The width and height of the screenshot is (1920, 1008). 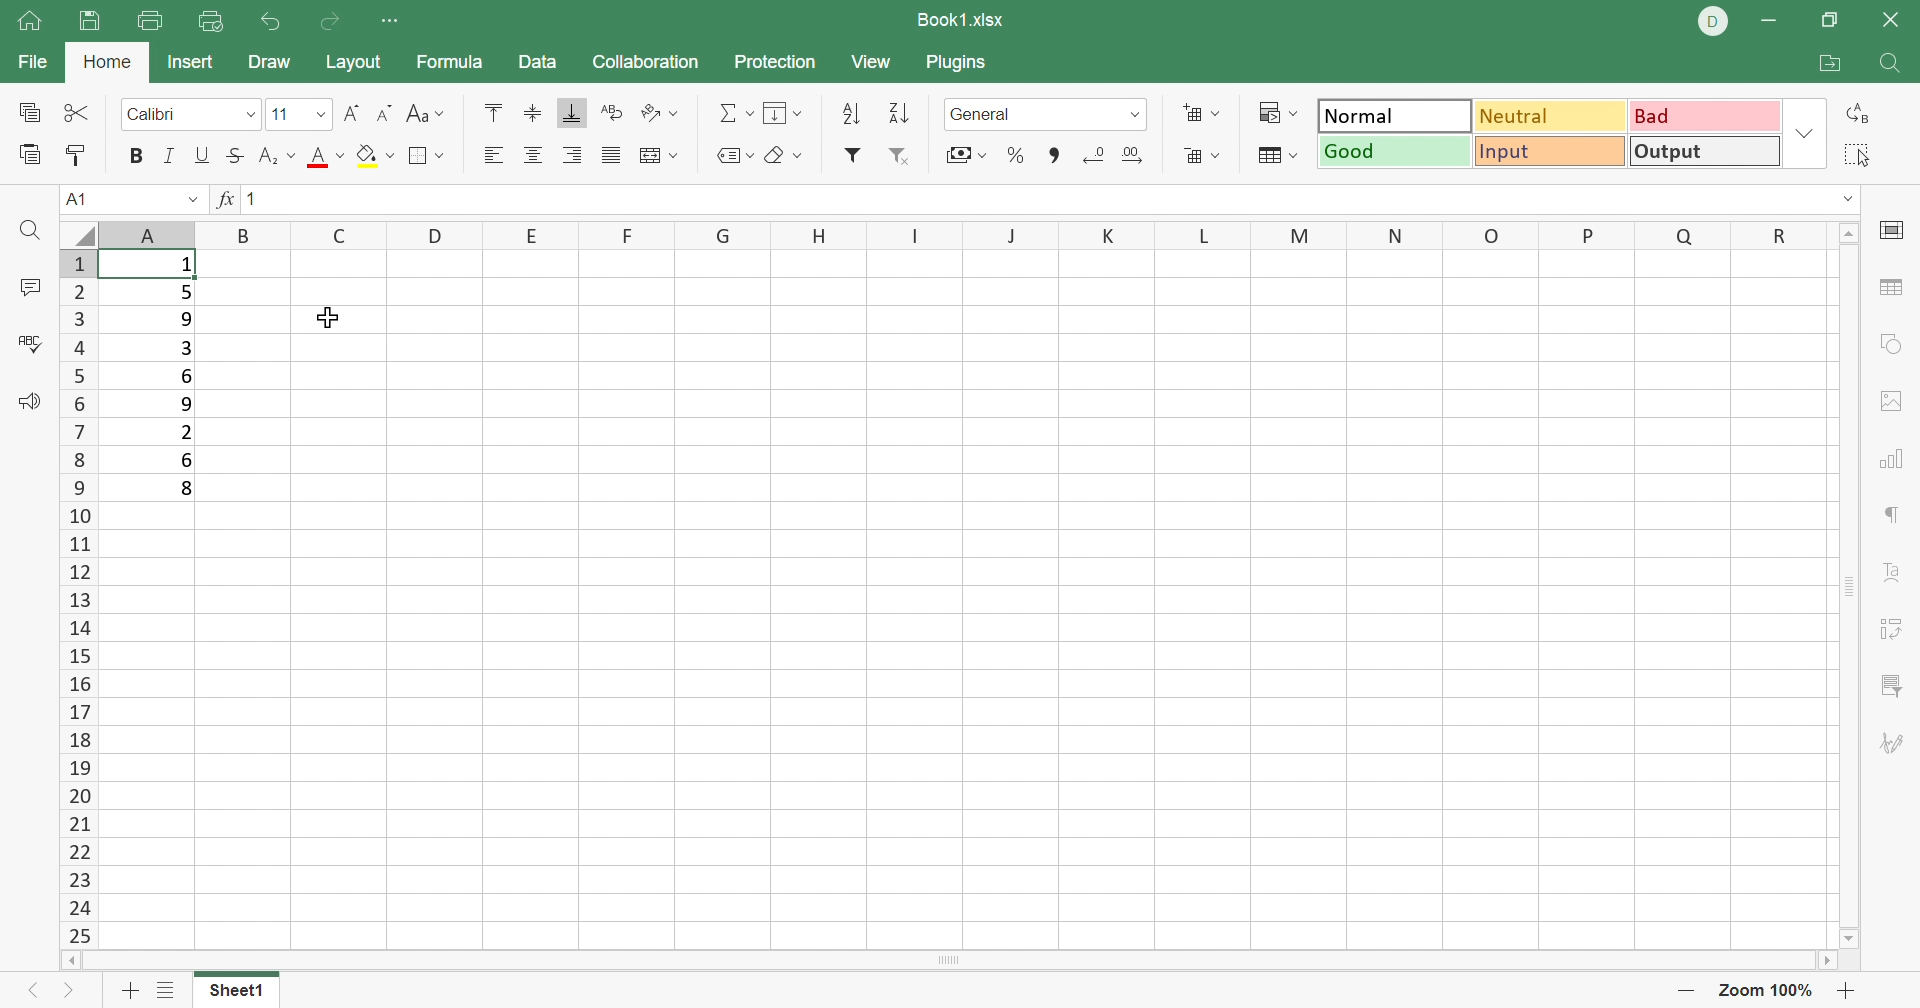 What do you see at coordinates (611, 159) in the screenshot?
I see `Justified` at bounding box center [611, 159].